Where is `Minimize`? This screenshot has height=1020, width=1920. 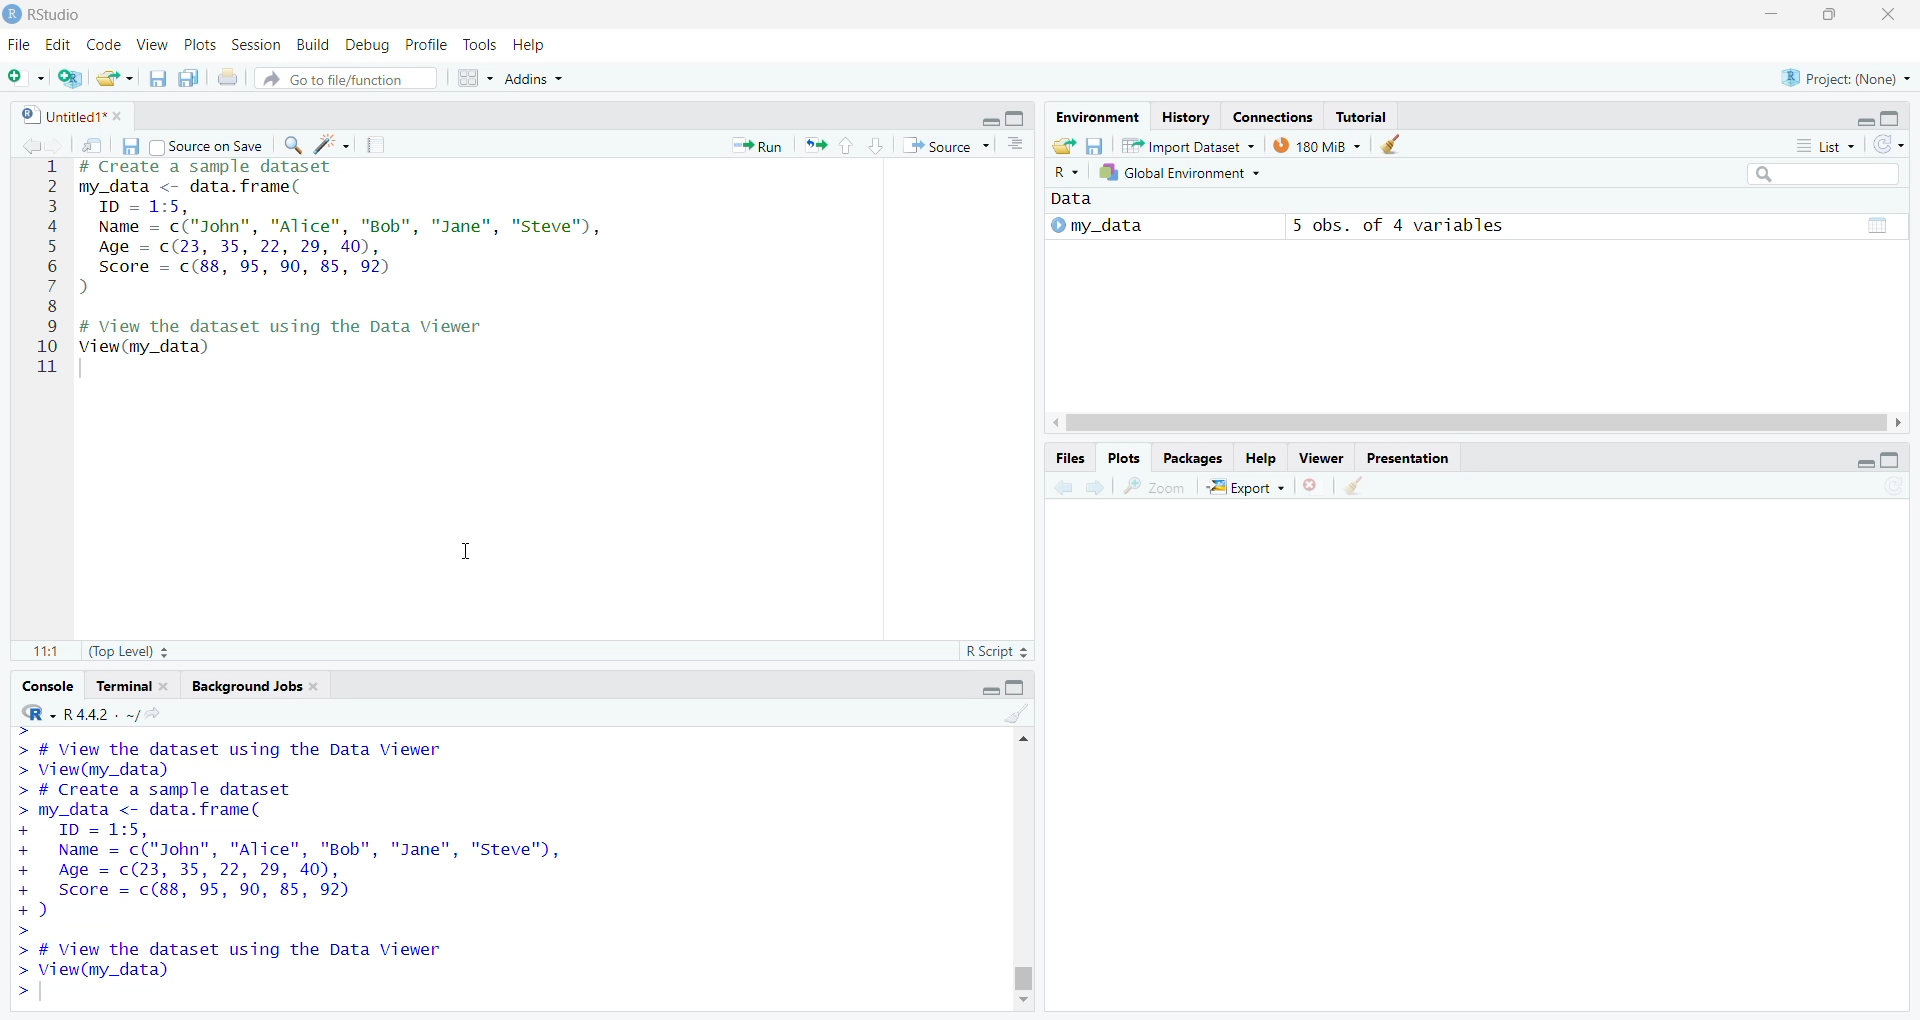
Minimize is located at coordinates (1769, 15).